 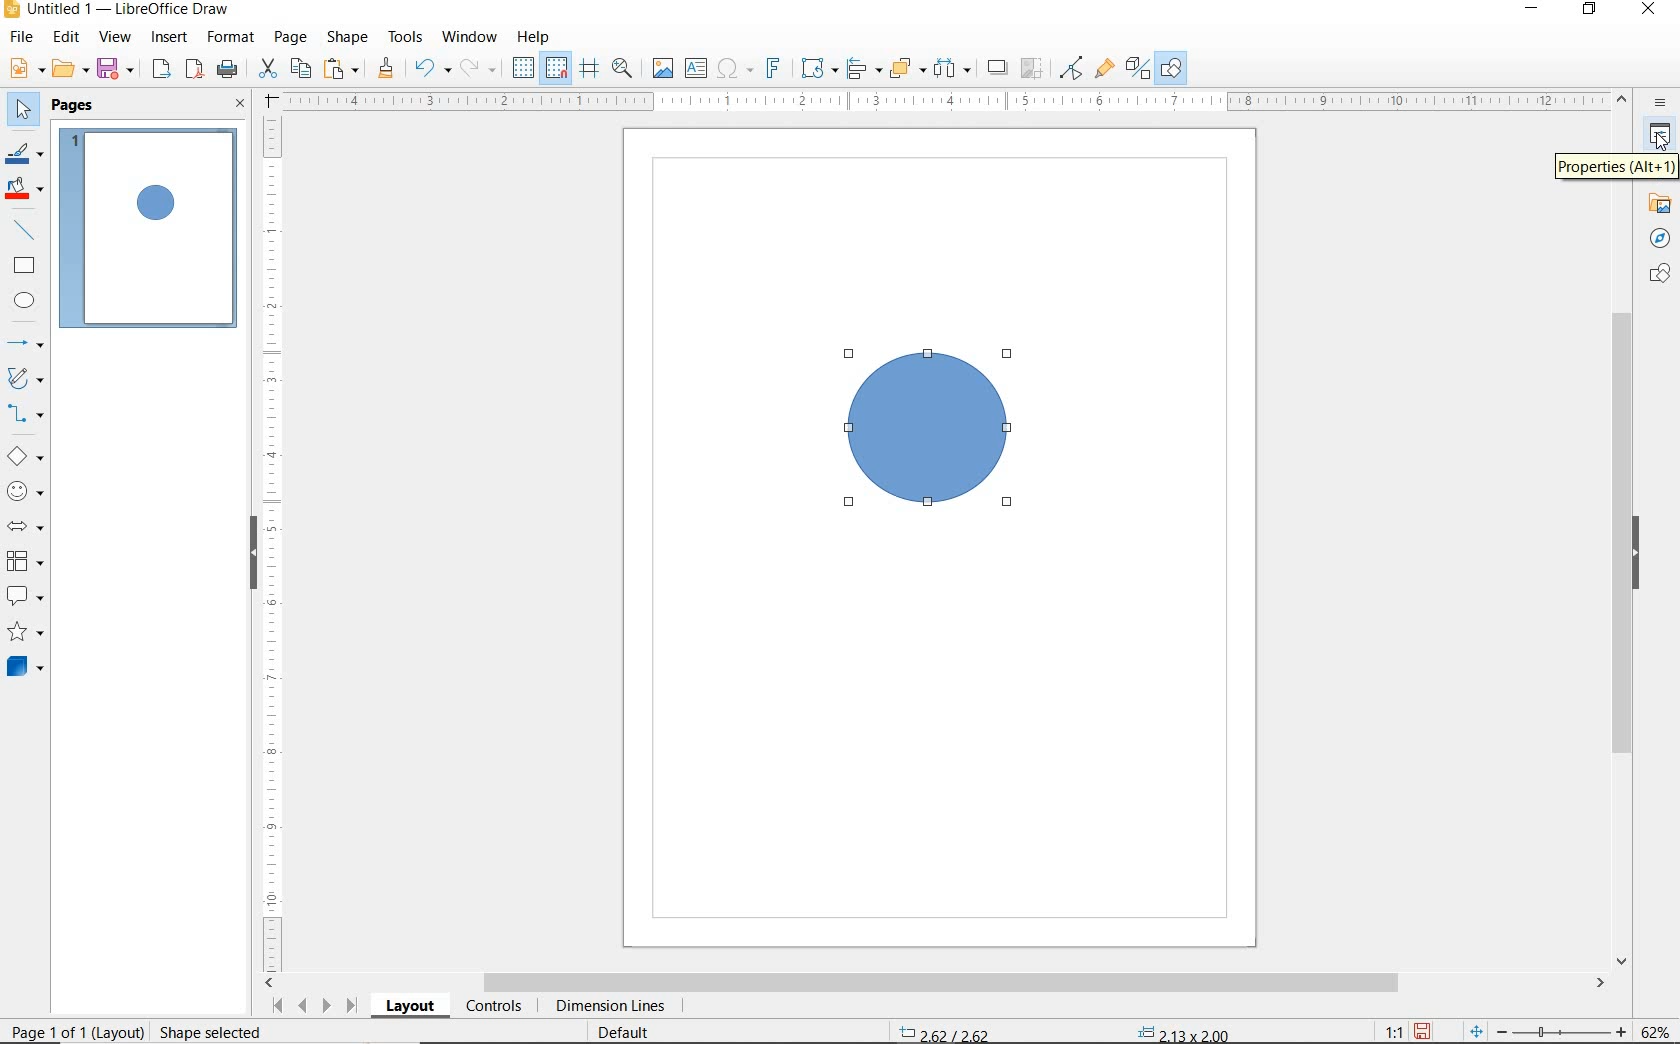 What do you see at coordinates (1105, 71) in the screenshot?
I see `SHOW GLUPEOINT FUNCTIONS` at bounding box center [1105, 71].